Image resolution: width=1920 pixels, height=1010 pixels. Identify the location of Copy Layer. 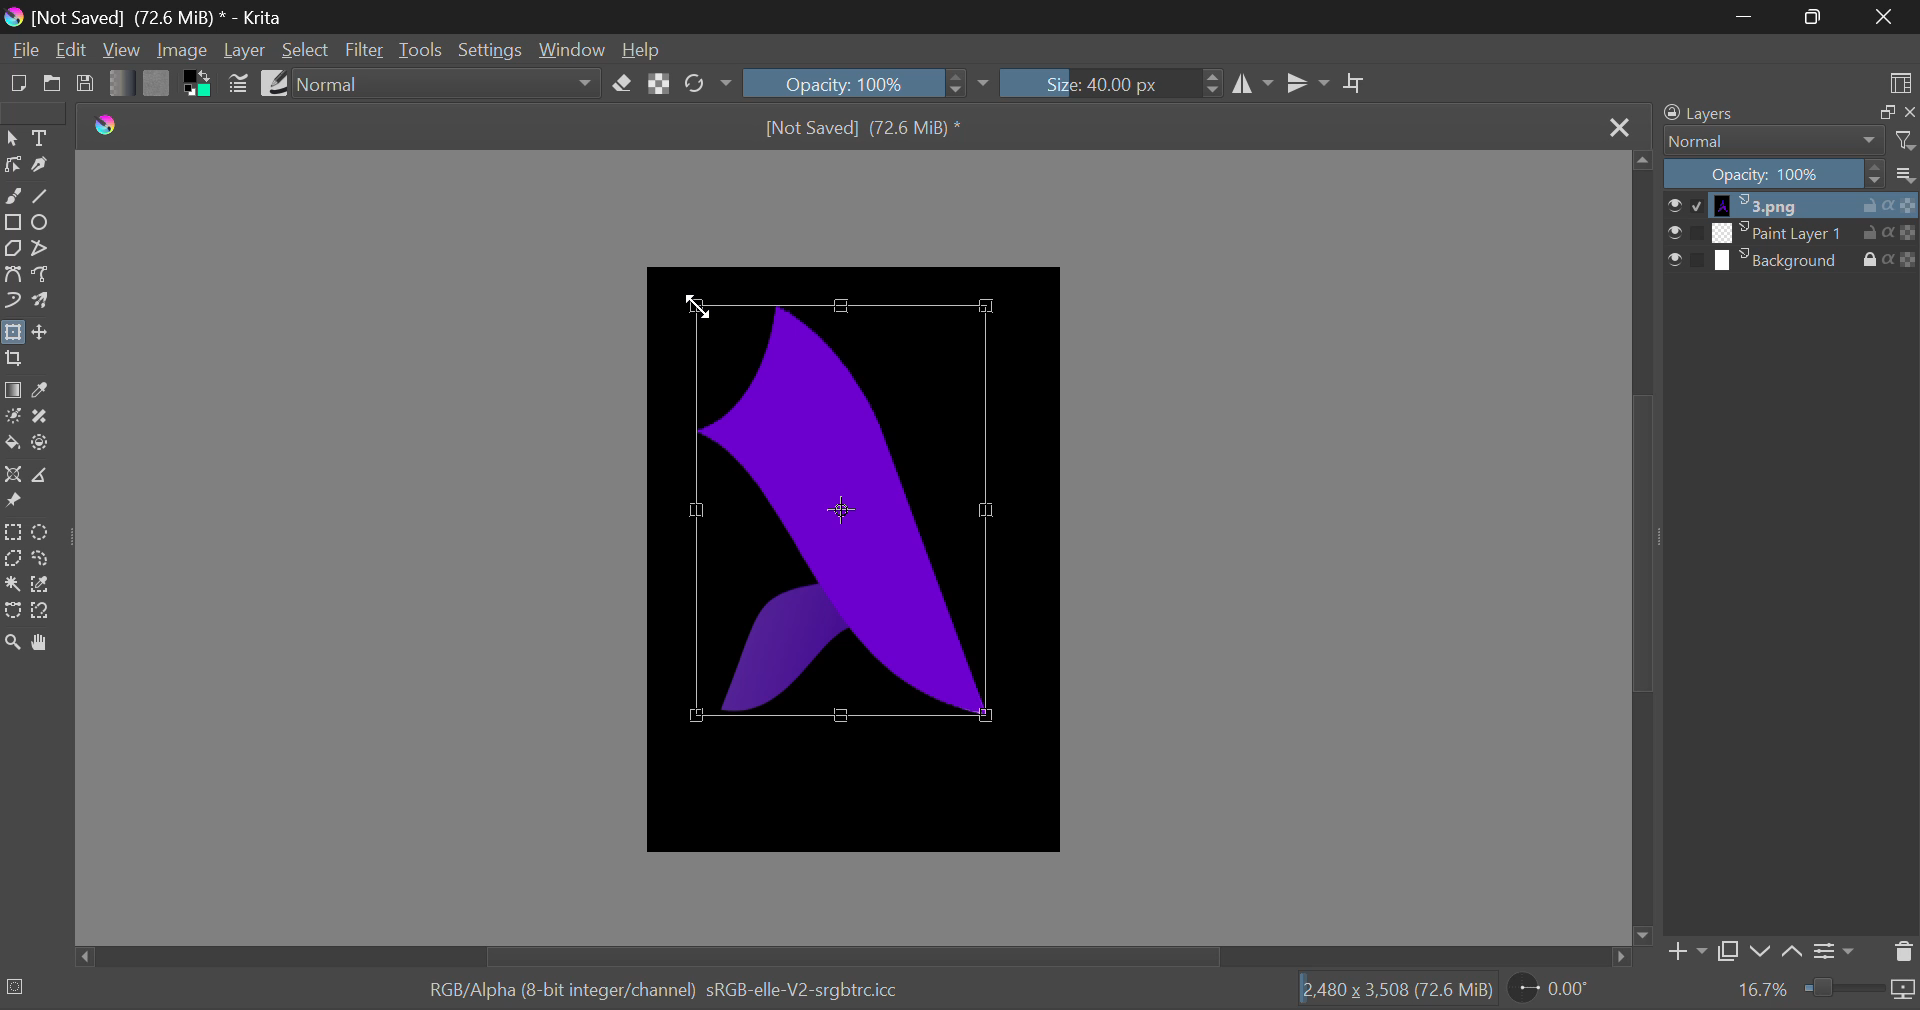
(1730, 953).